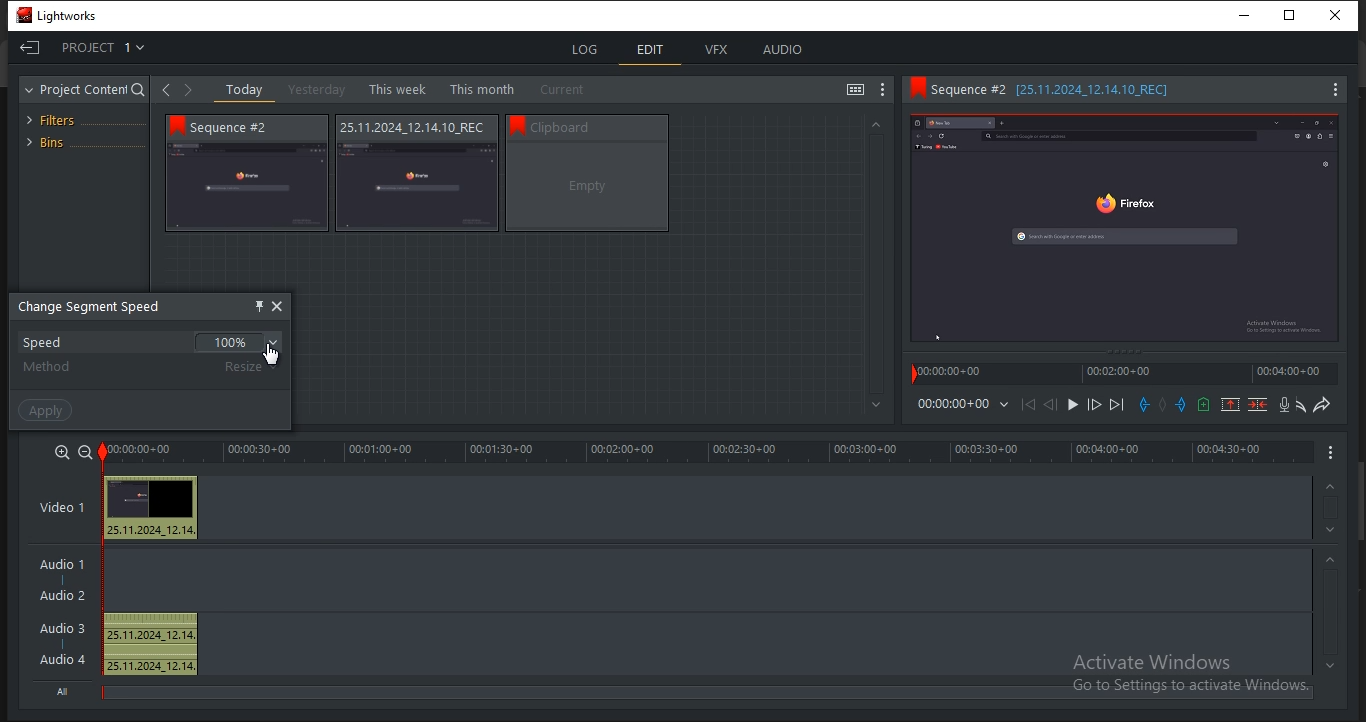 Image resolution: width=1366 pixels, height=722 pixels. Describe the element at coordinates (1327, 529) in the screenshot. I see `timeline navigation up arrow` at that location.